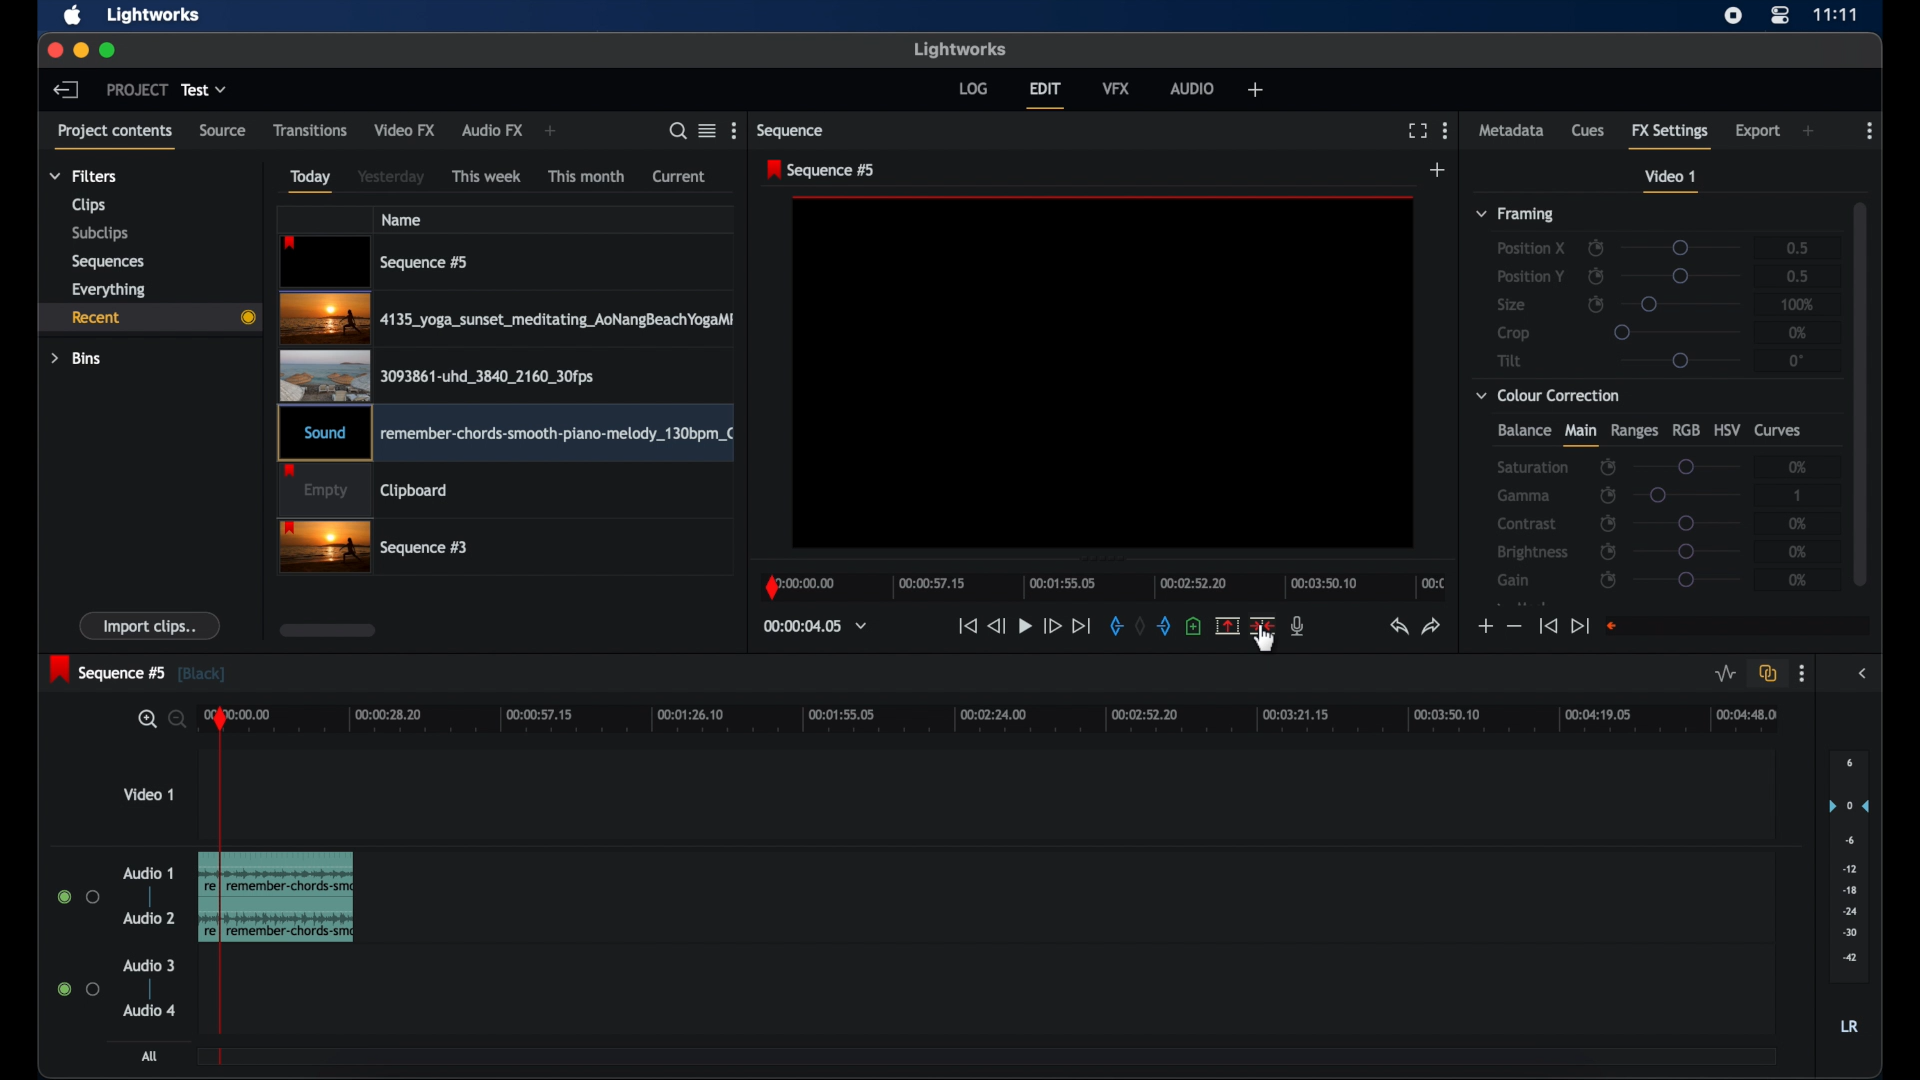 This screenshot has width=1920, height=1080. What do you see at coordinates (1688, 495) in the screenshot?
I see `slider` at bounding box center [1688, 495].